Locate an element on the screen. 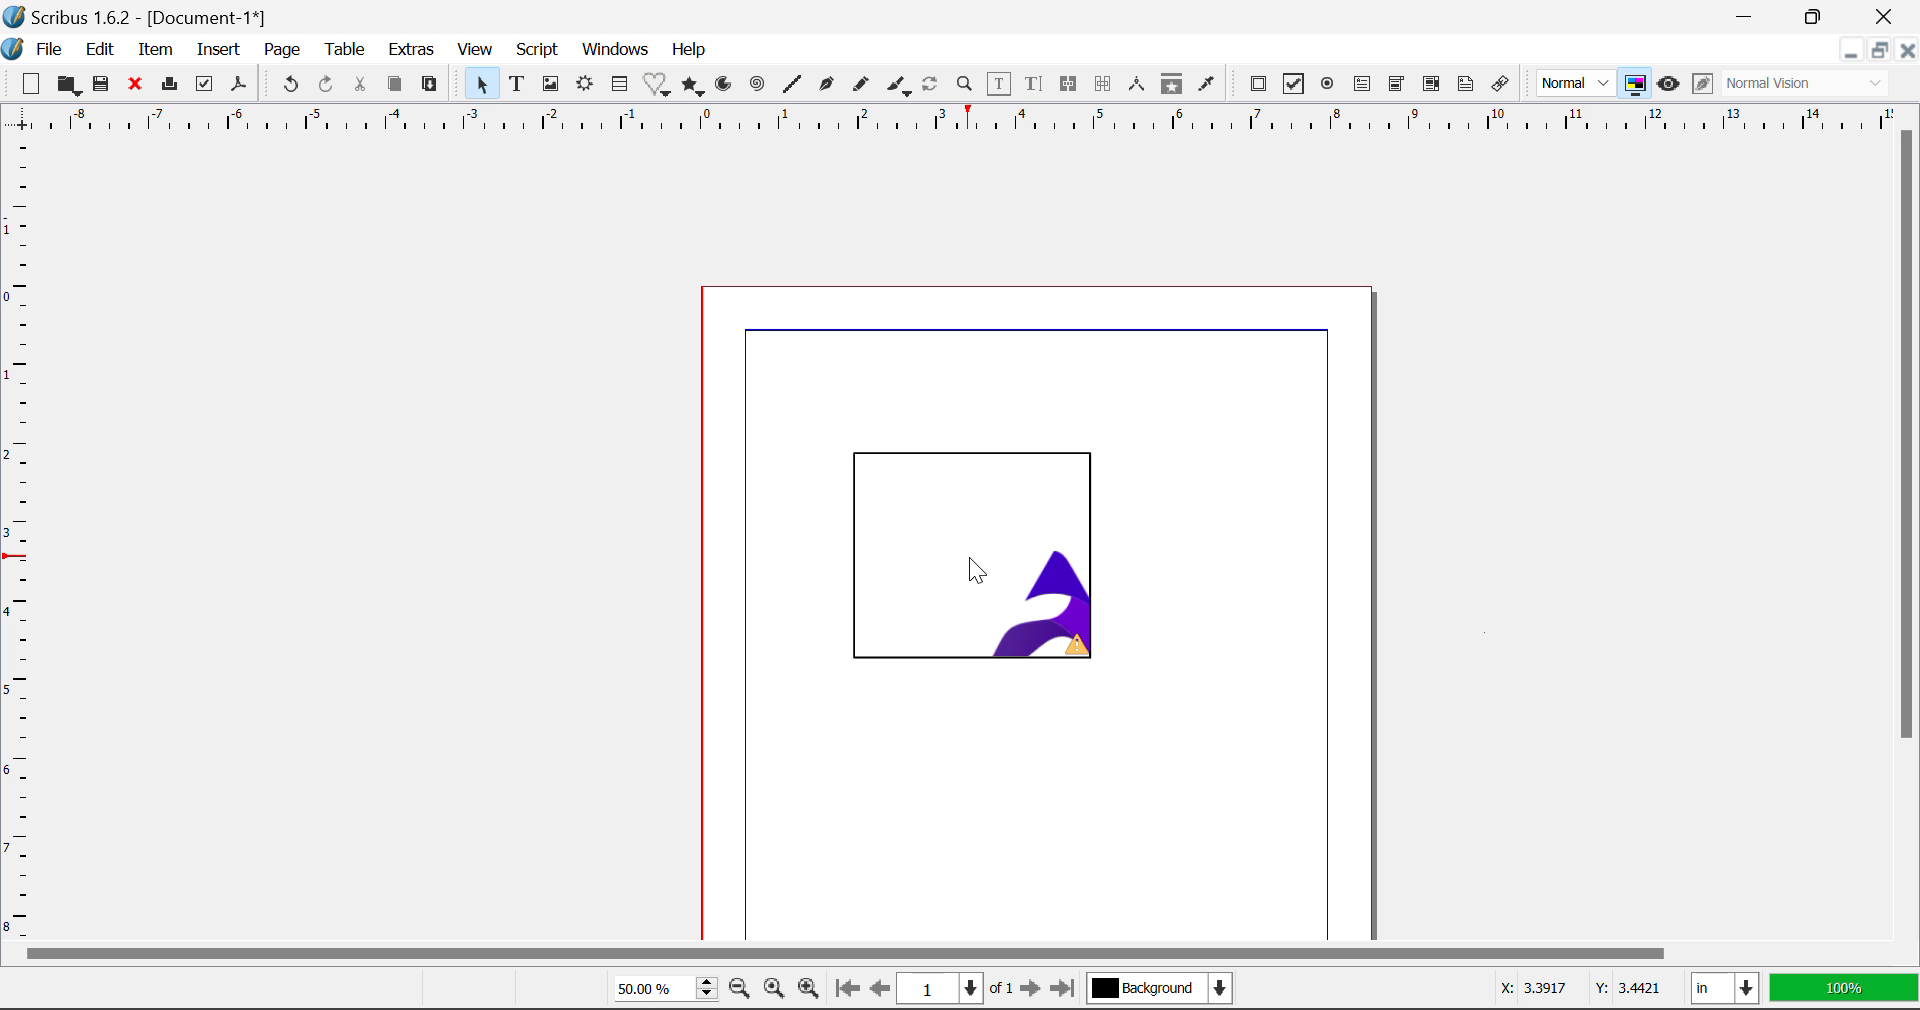 The image size is (1920, 1010). Pdf Checkbox is located at coordinates (1290, 86).